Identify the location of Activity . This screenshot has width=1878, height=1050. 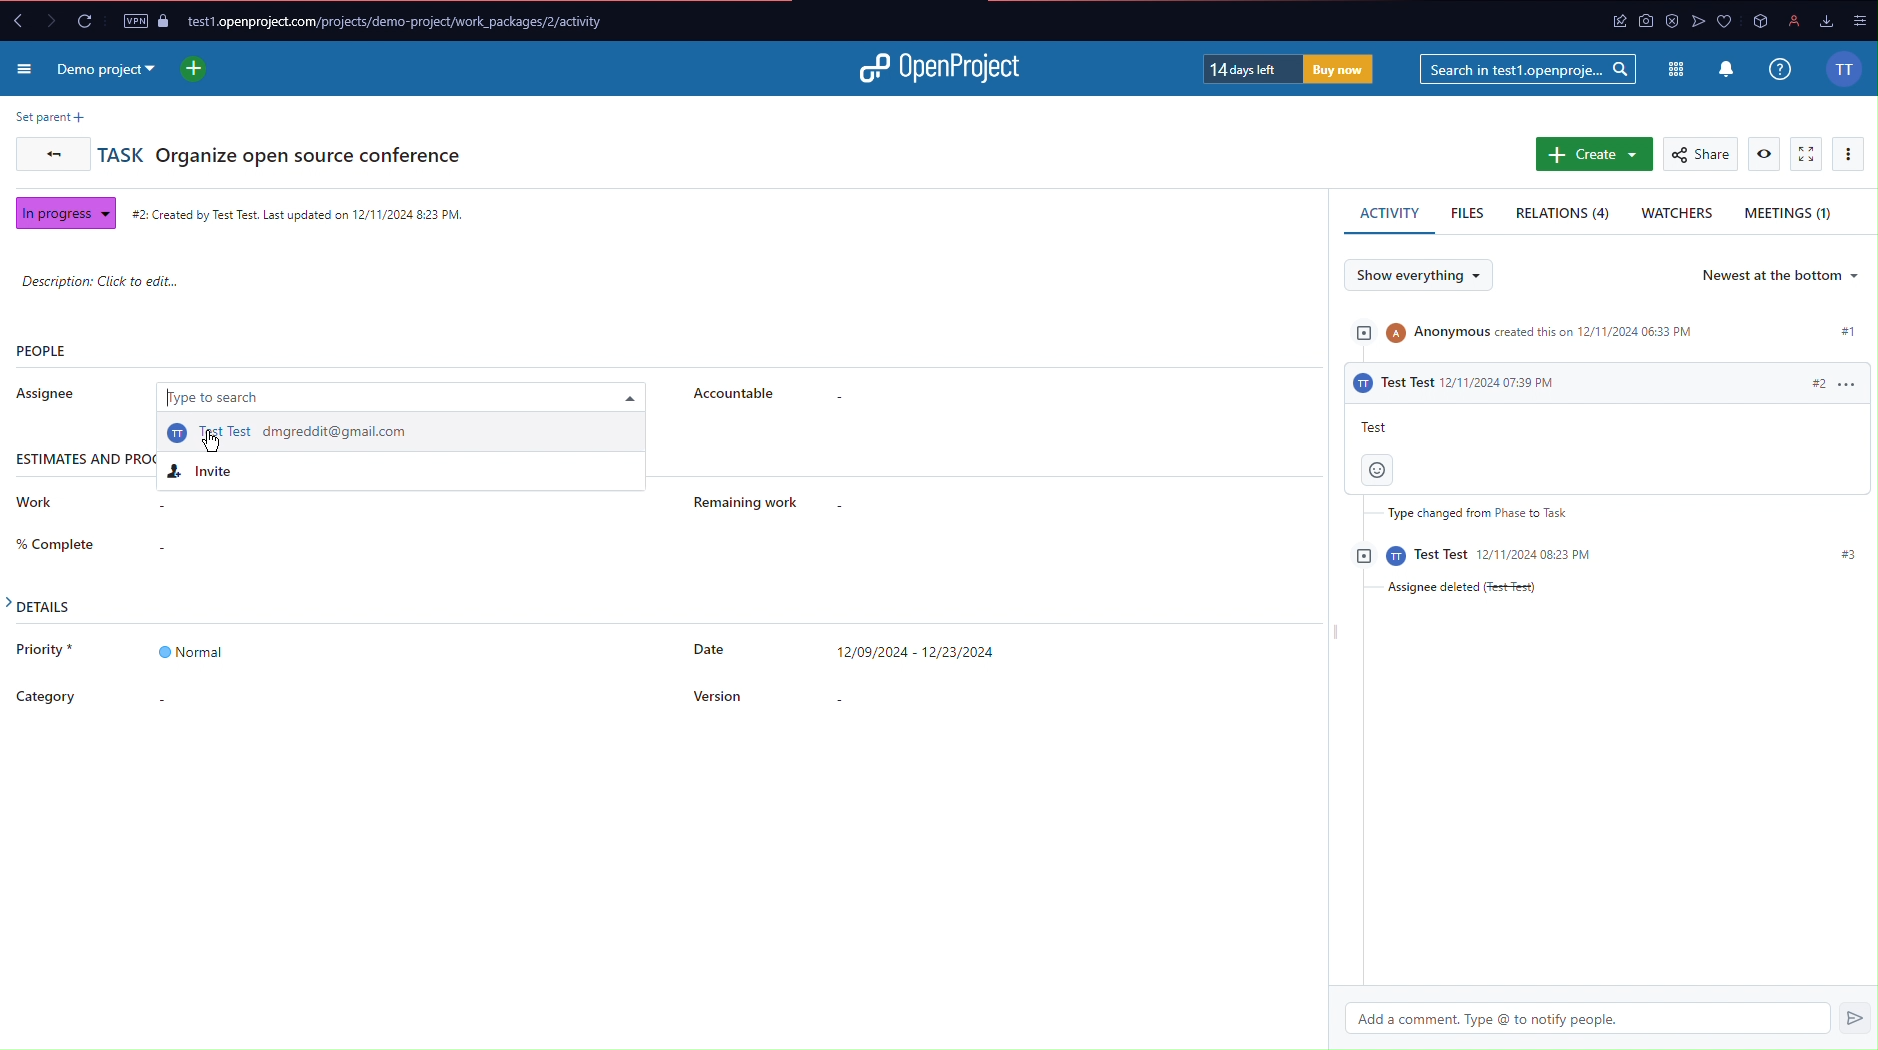
(1385, 213).